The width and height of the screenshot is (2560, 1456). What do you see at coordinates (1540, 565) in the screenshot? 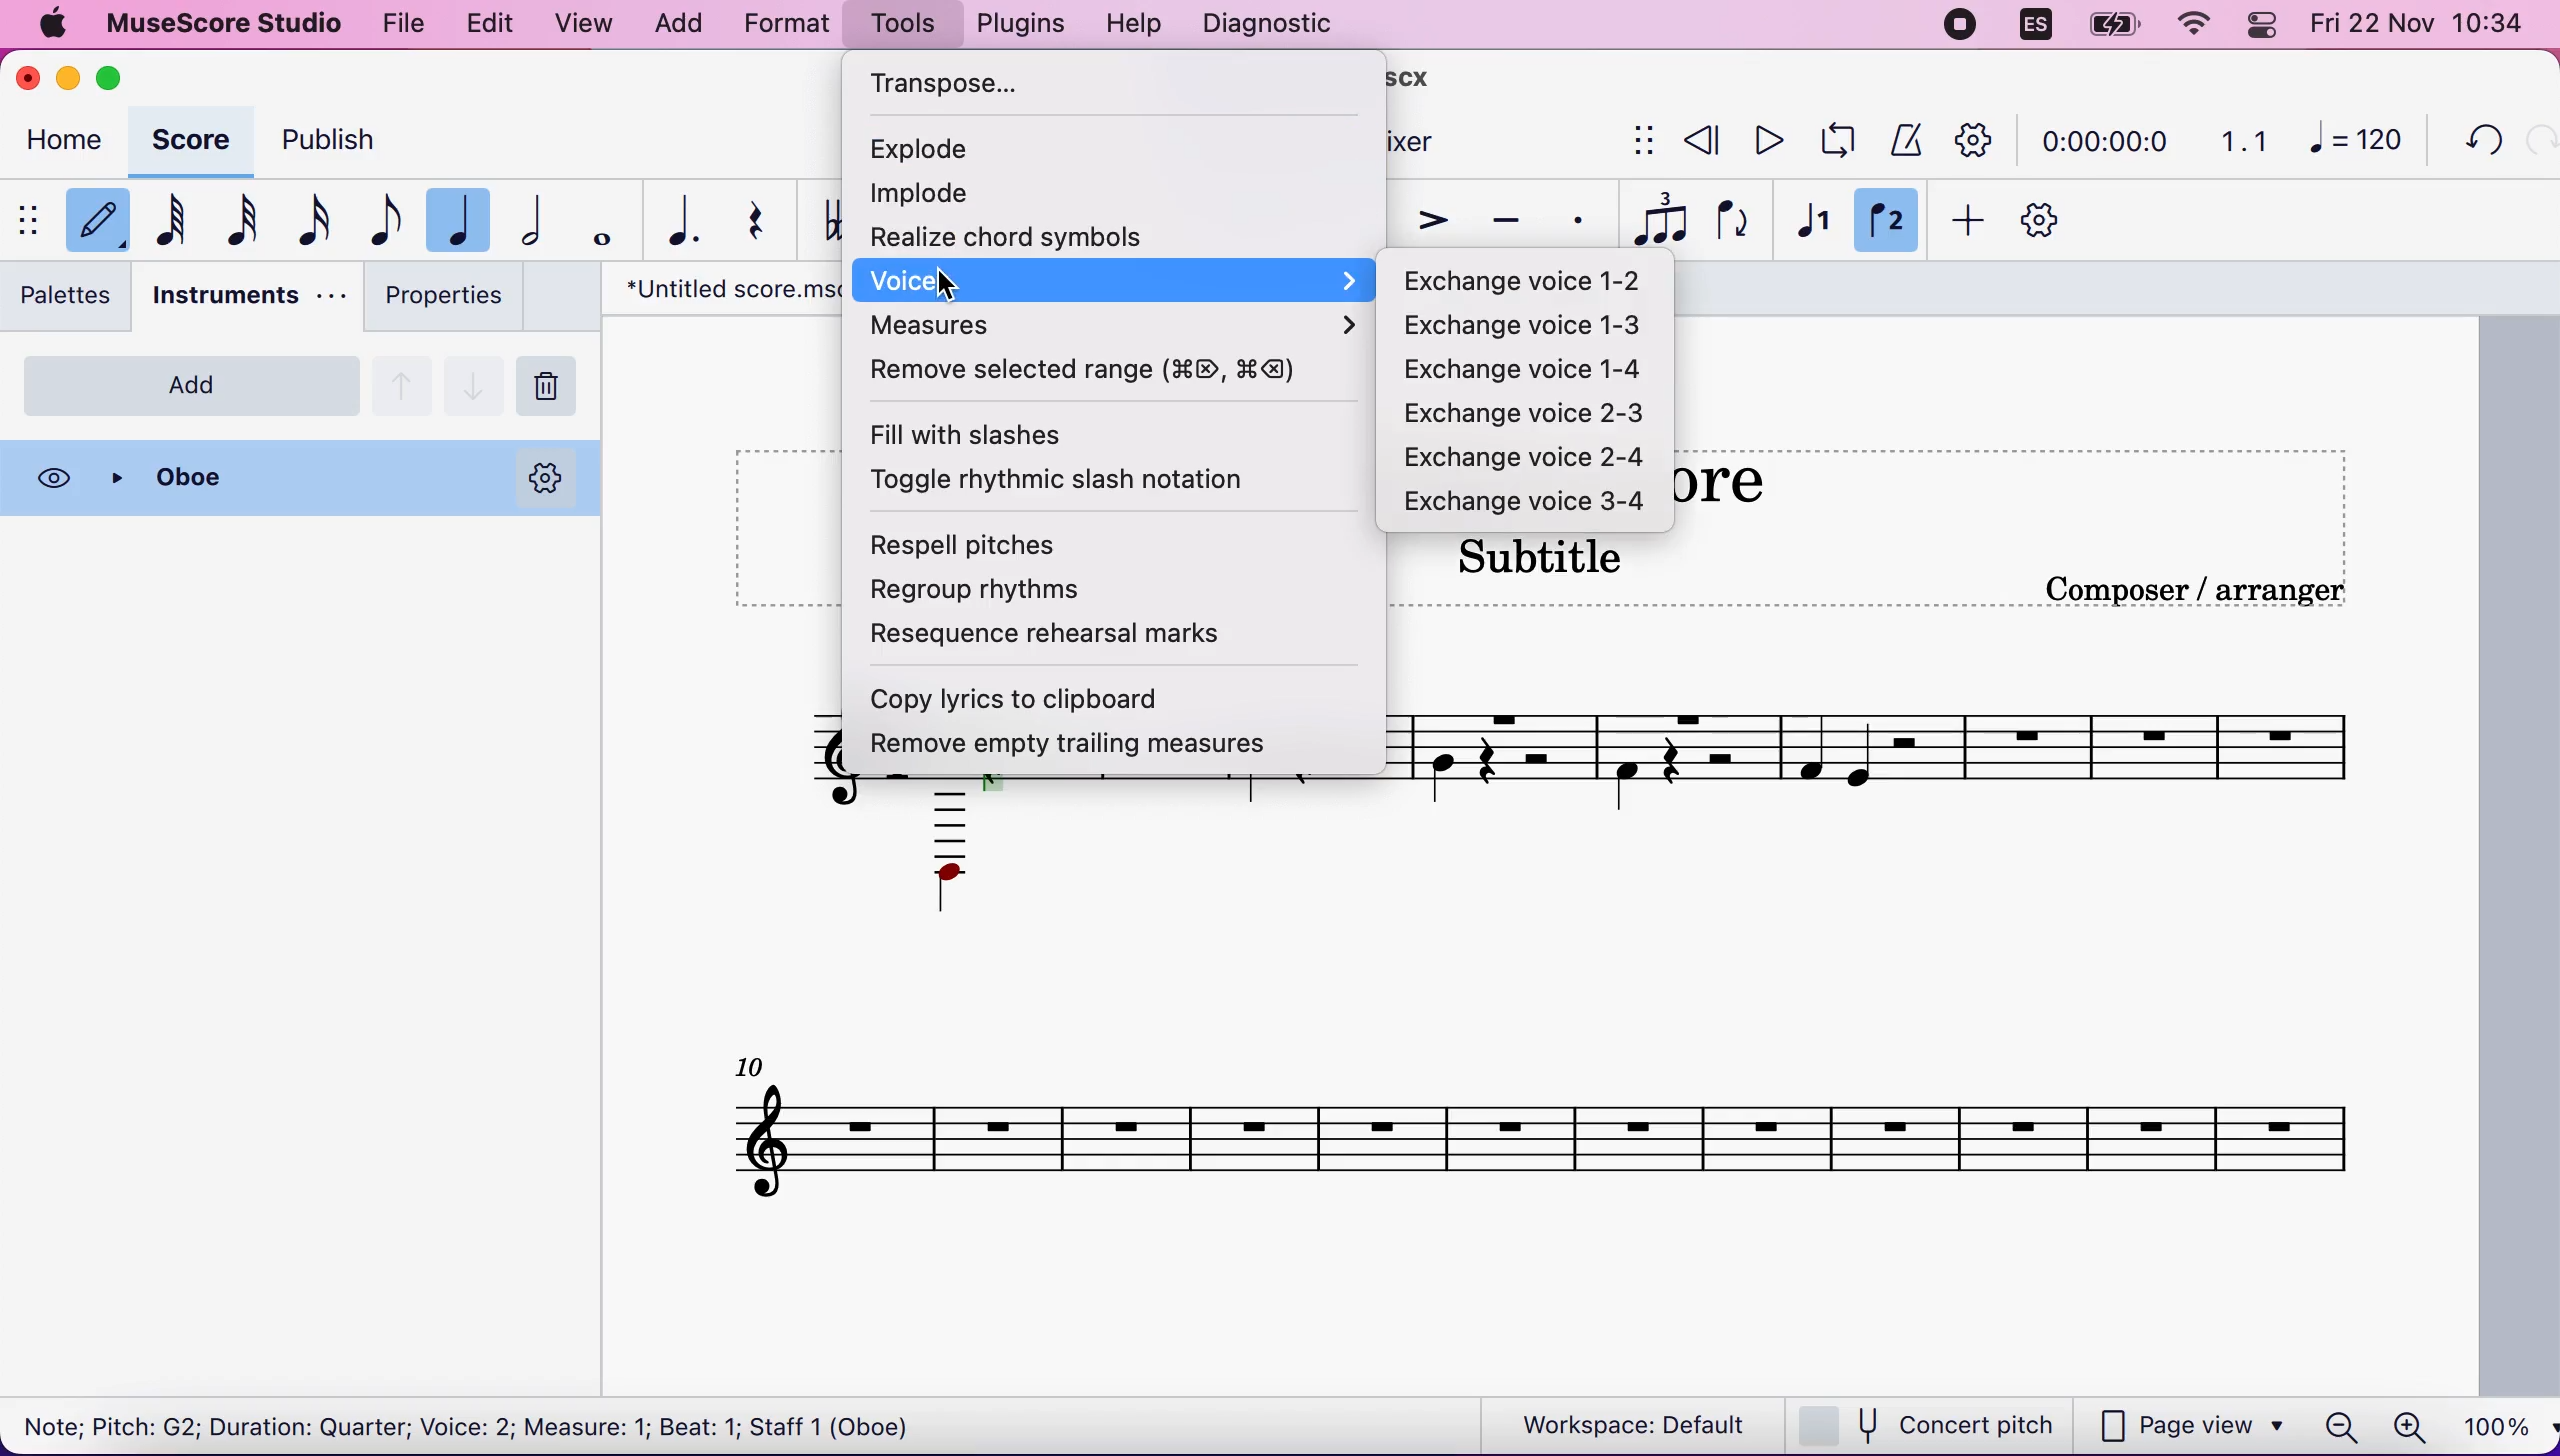
I see `text` at bounding box center [1540, 565].